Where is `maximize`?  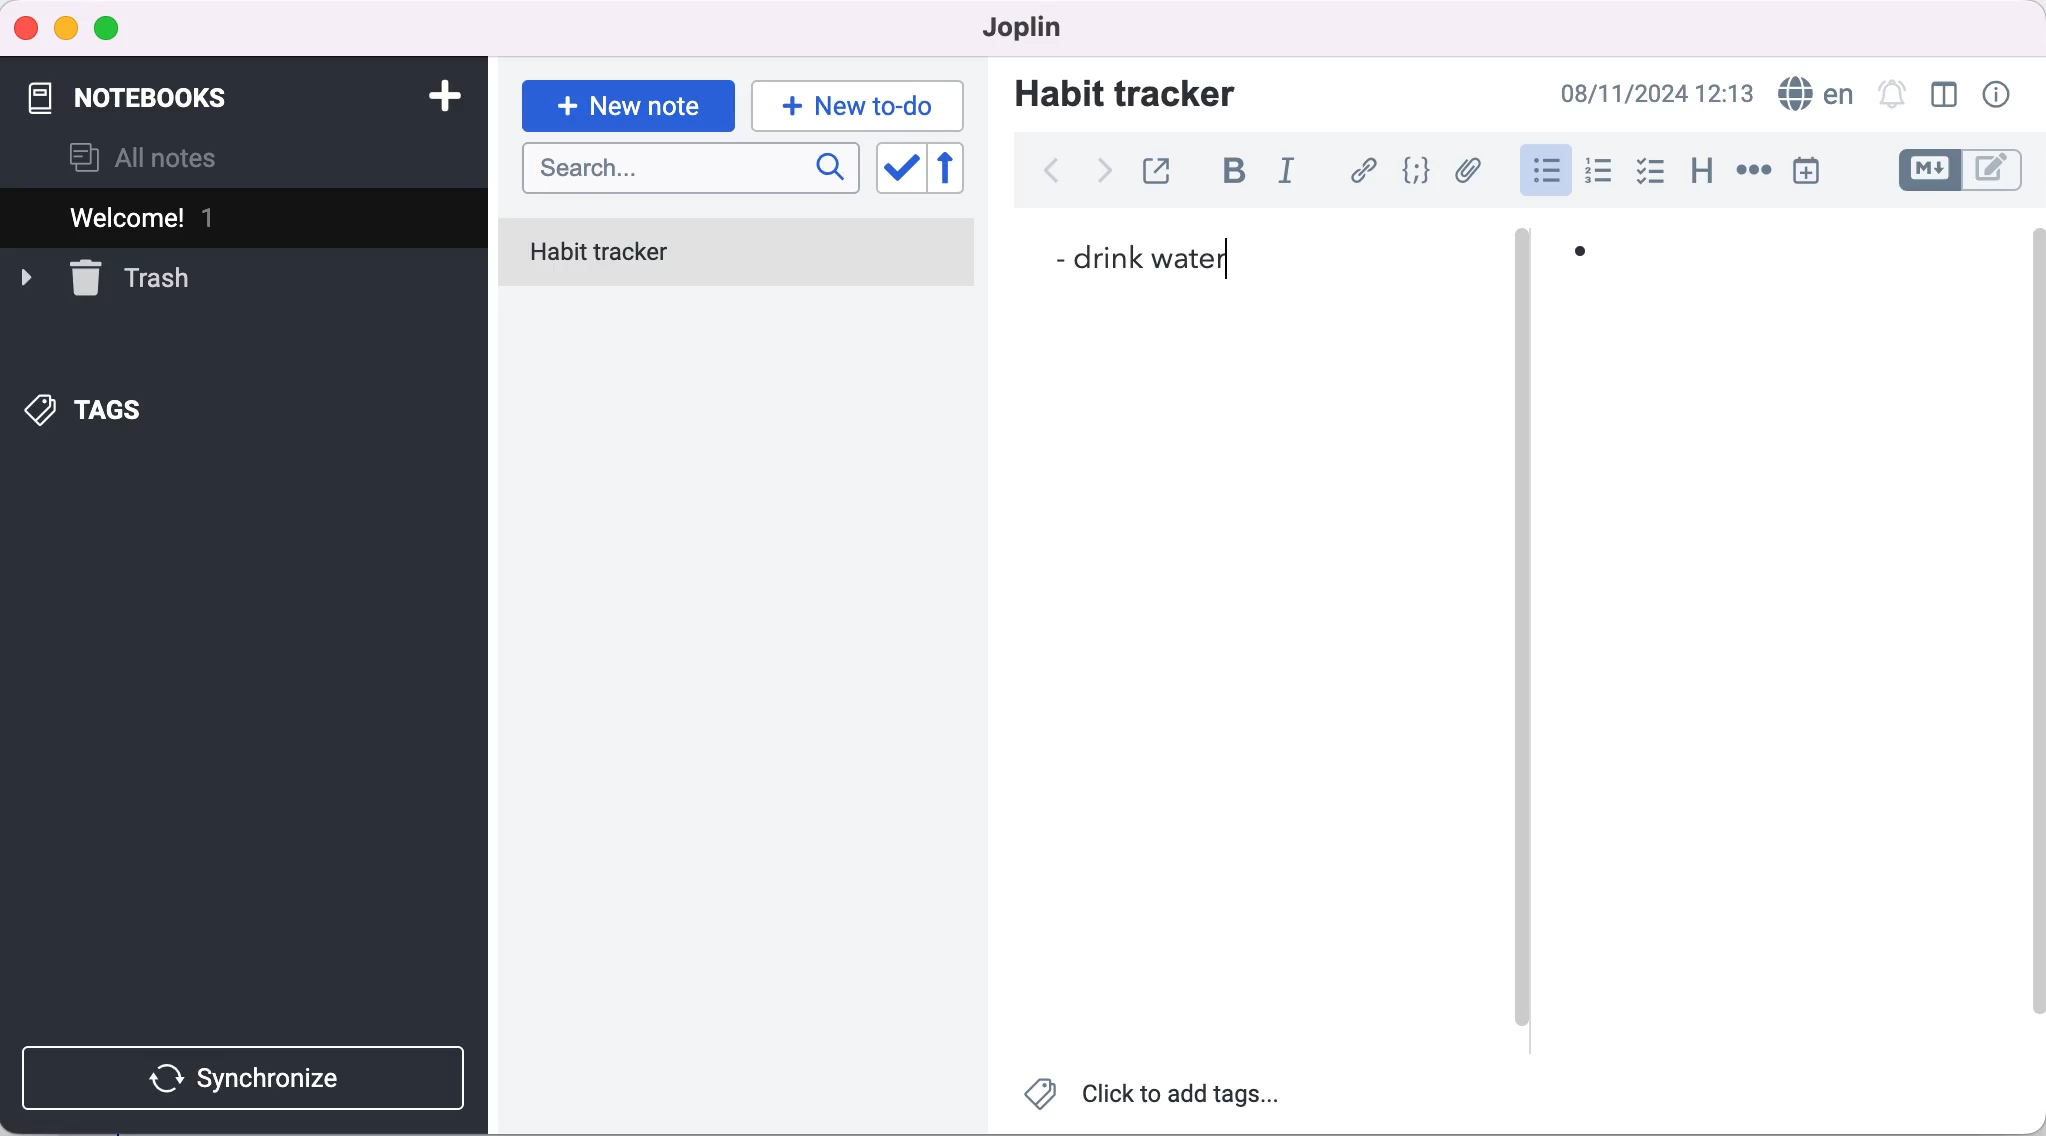
maximize is located at coordinates (111, 30).